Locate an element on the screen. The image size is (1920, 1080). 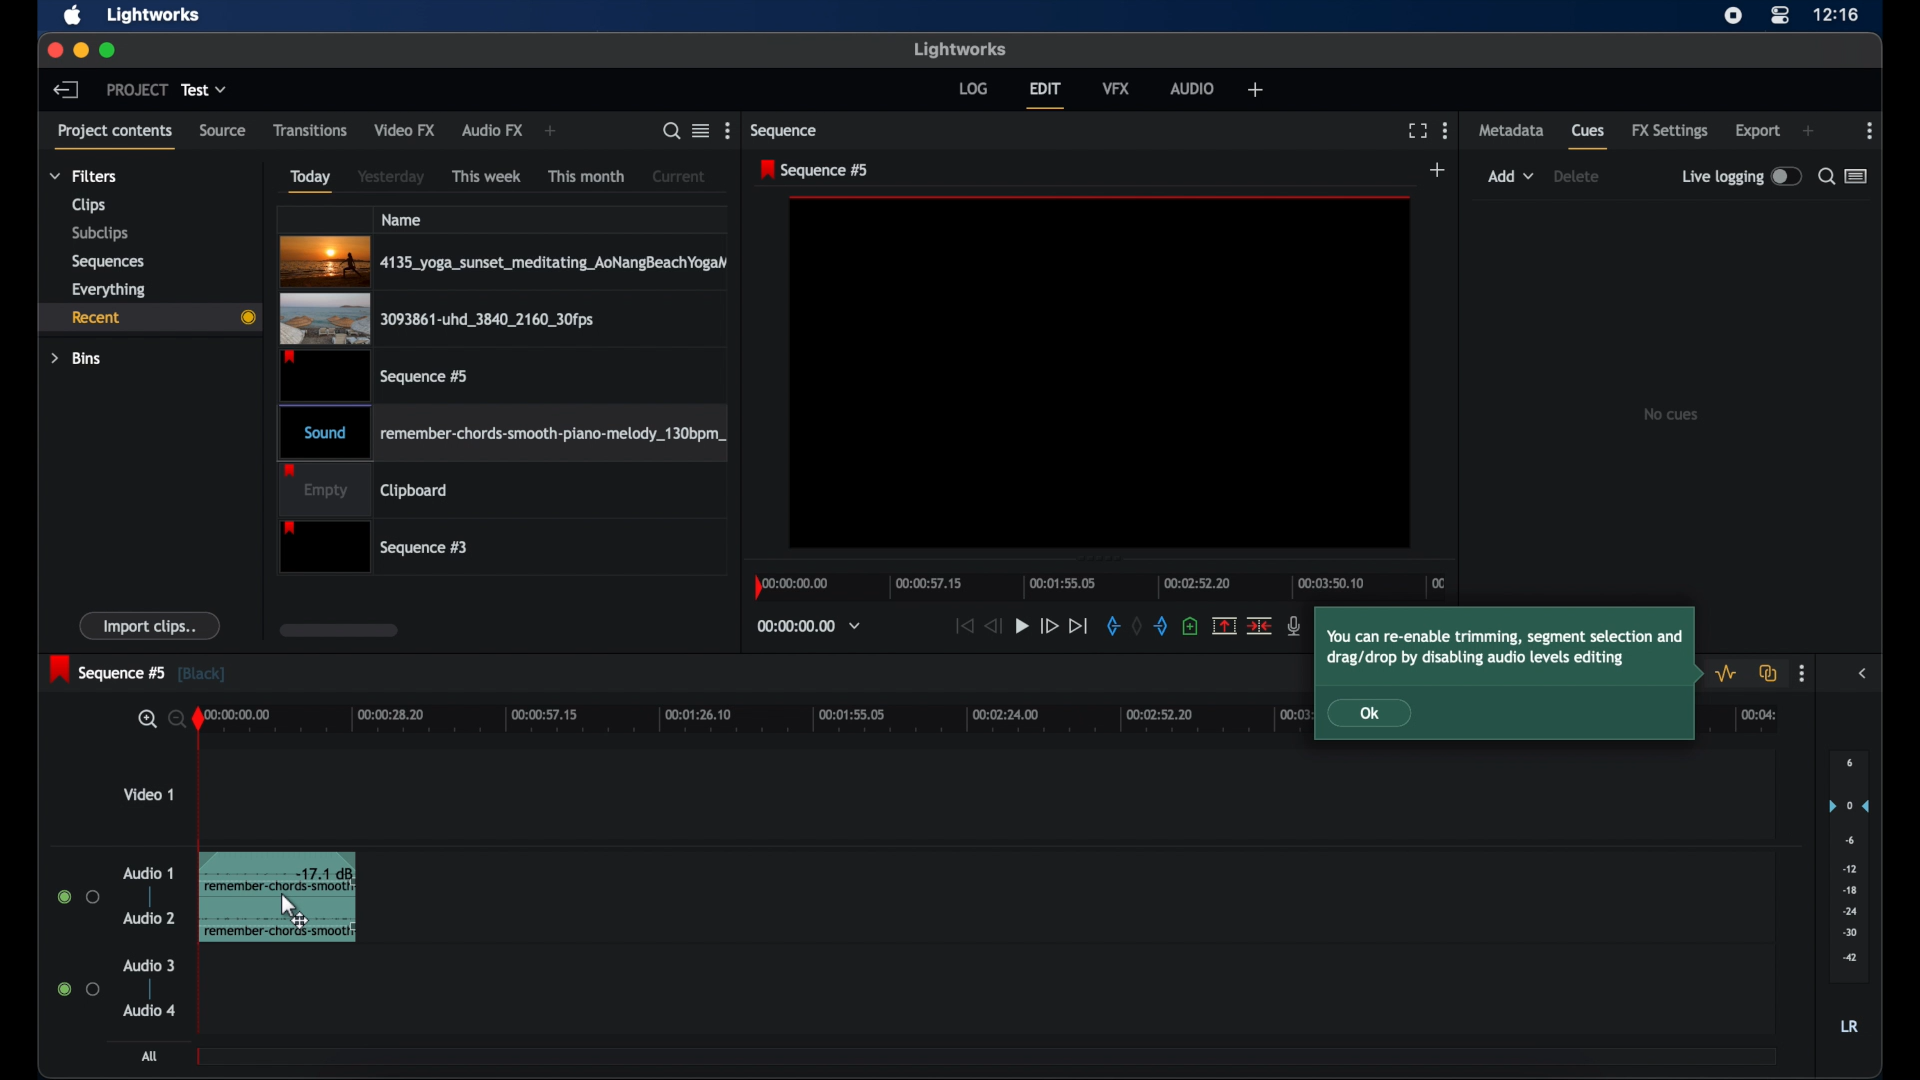
sequence 5 is located at coordinates (816, 169).